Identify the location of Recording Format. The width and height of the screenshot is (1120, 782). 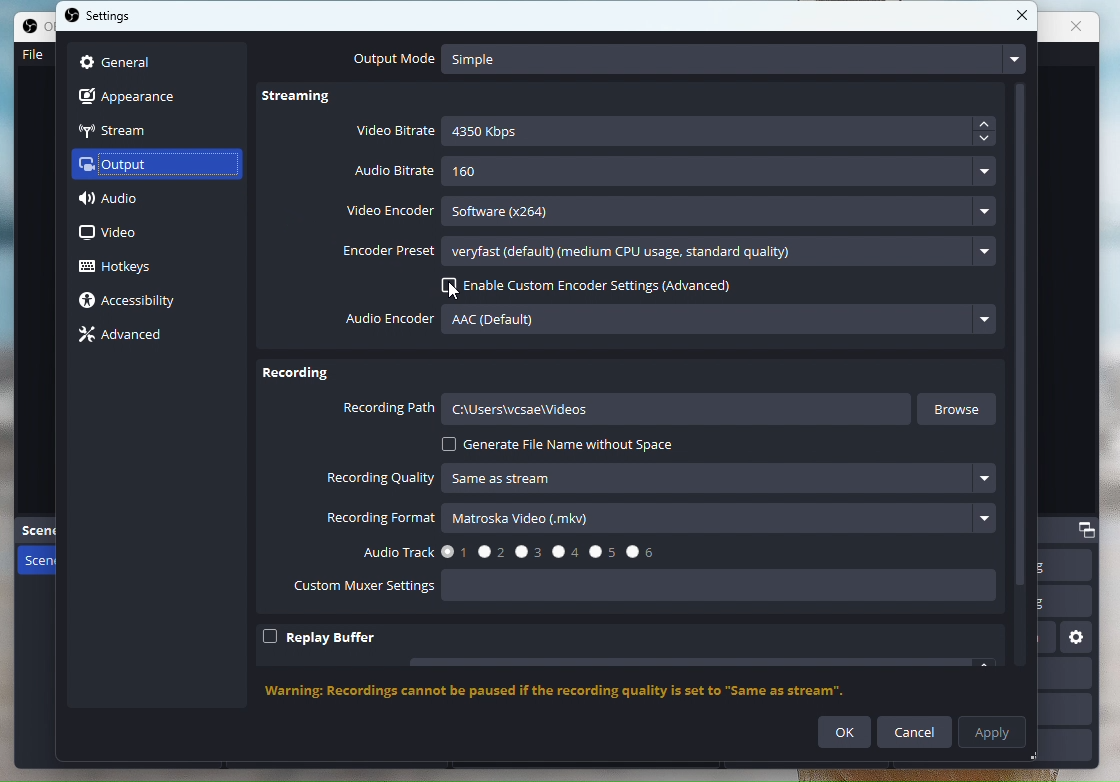
(658, 519).